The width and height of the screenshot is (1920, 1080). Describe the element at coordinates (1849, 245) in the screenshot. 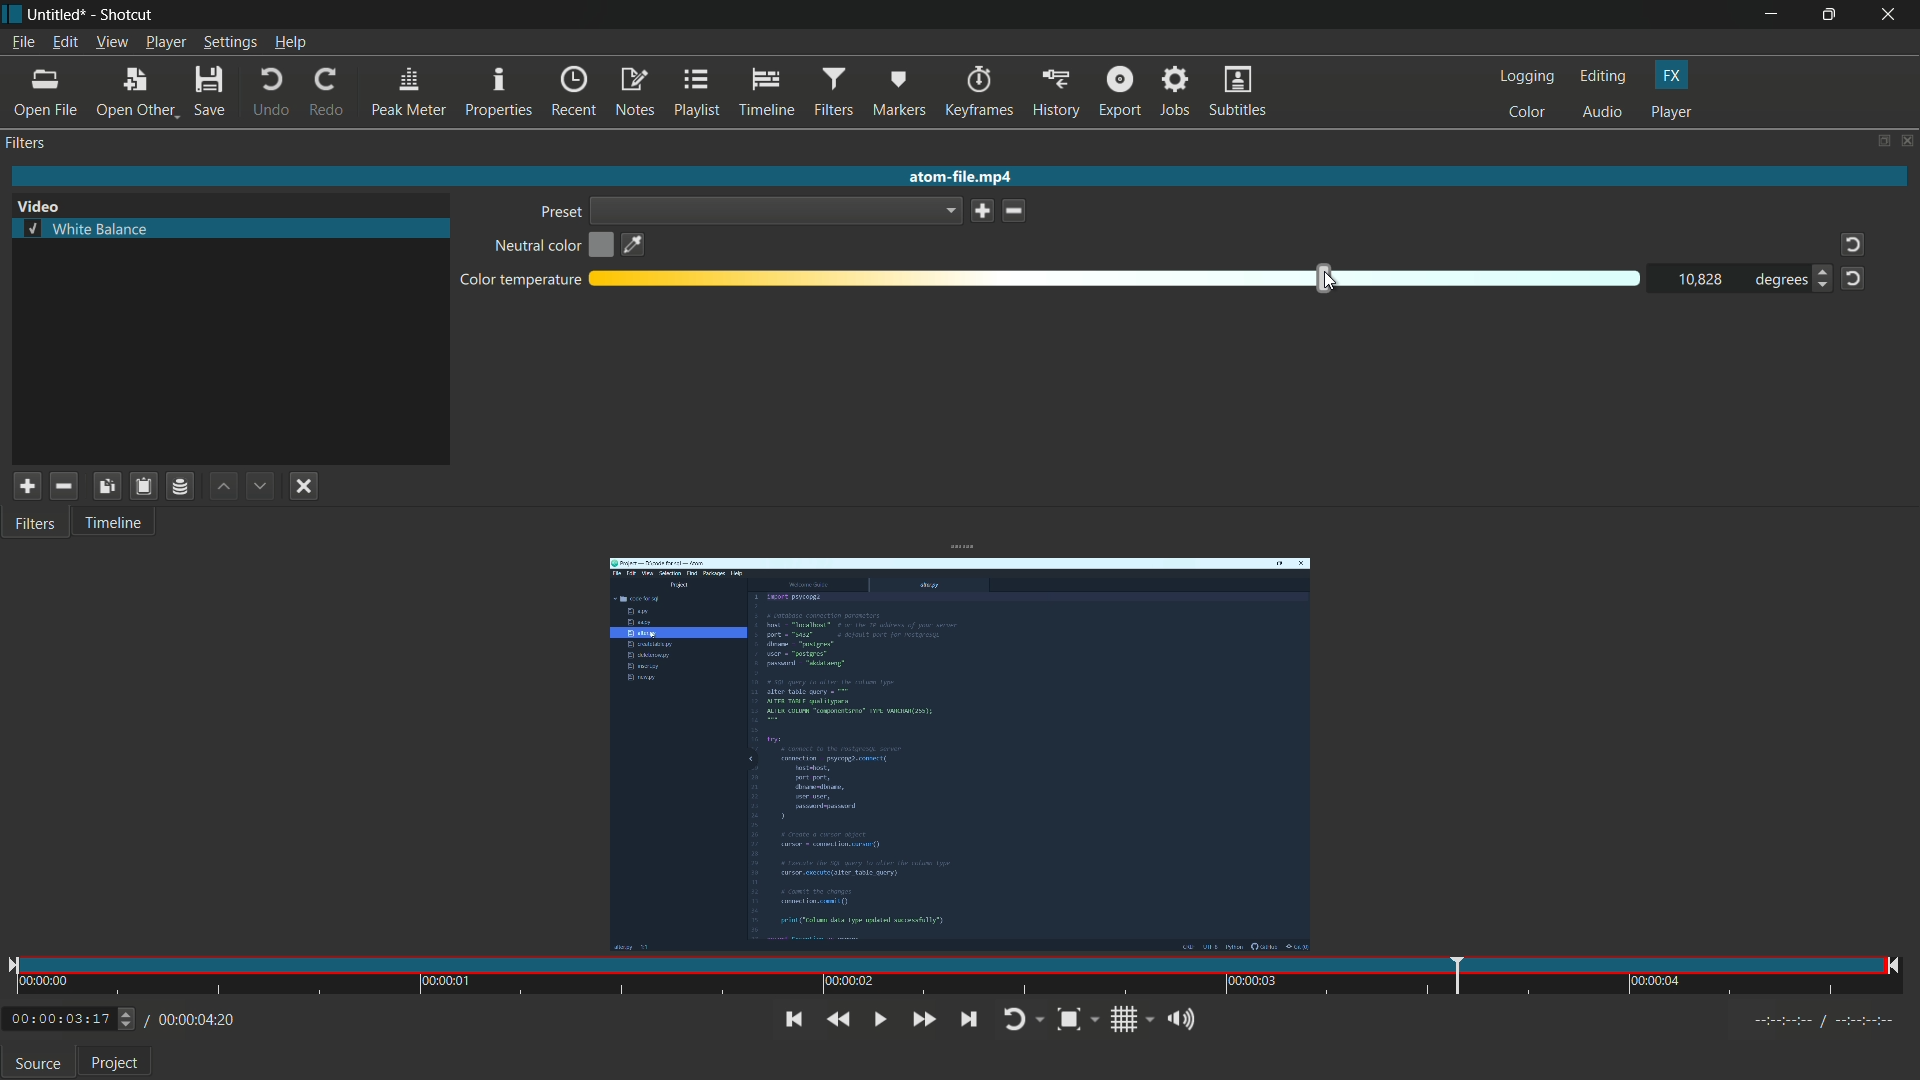

I see `reset tot default` at that location.